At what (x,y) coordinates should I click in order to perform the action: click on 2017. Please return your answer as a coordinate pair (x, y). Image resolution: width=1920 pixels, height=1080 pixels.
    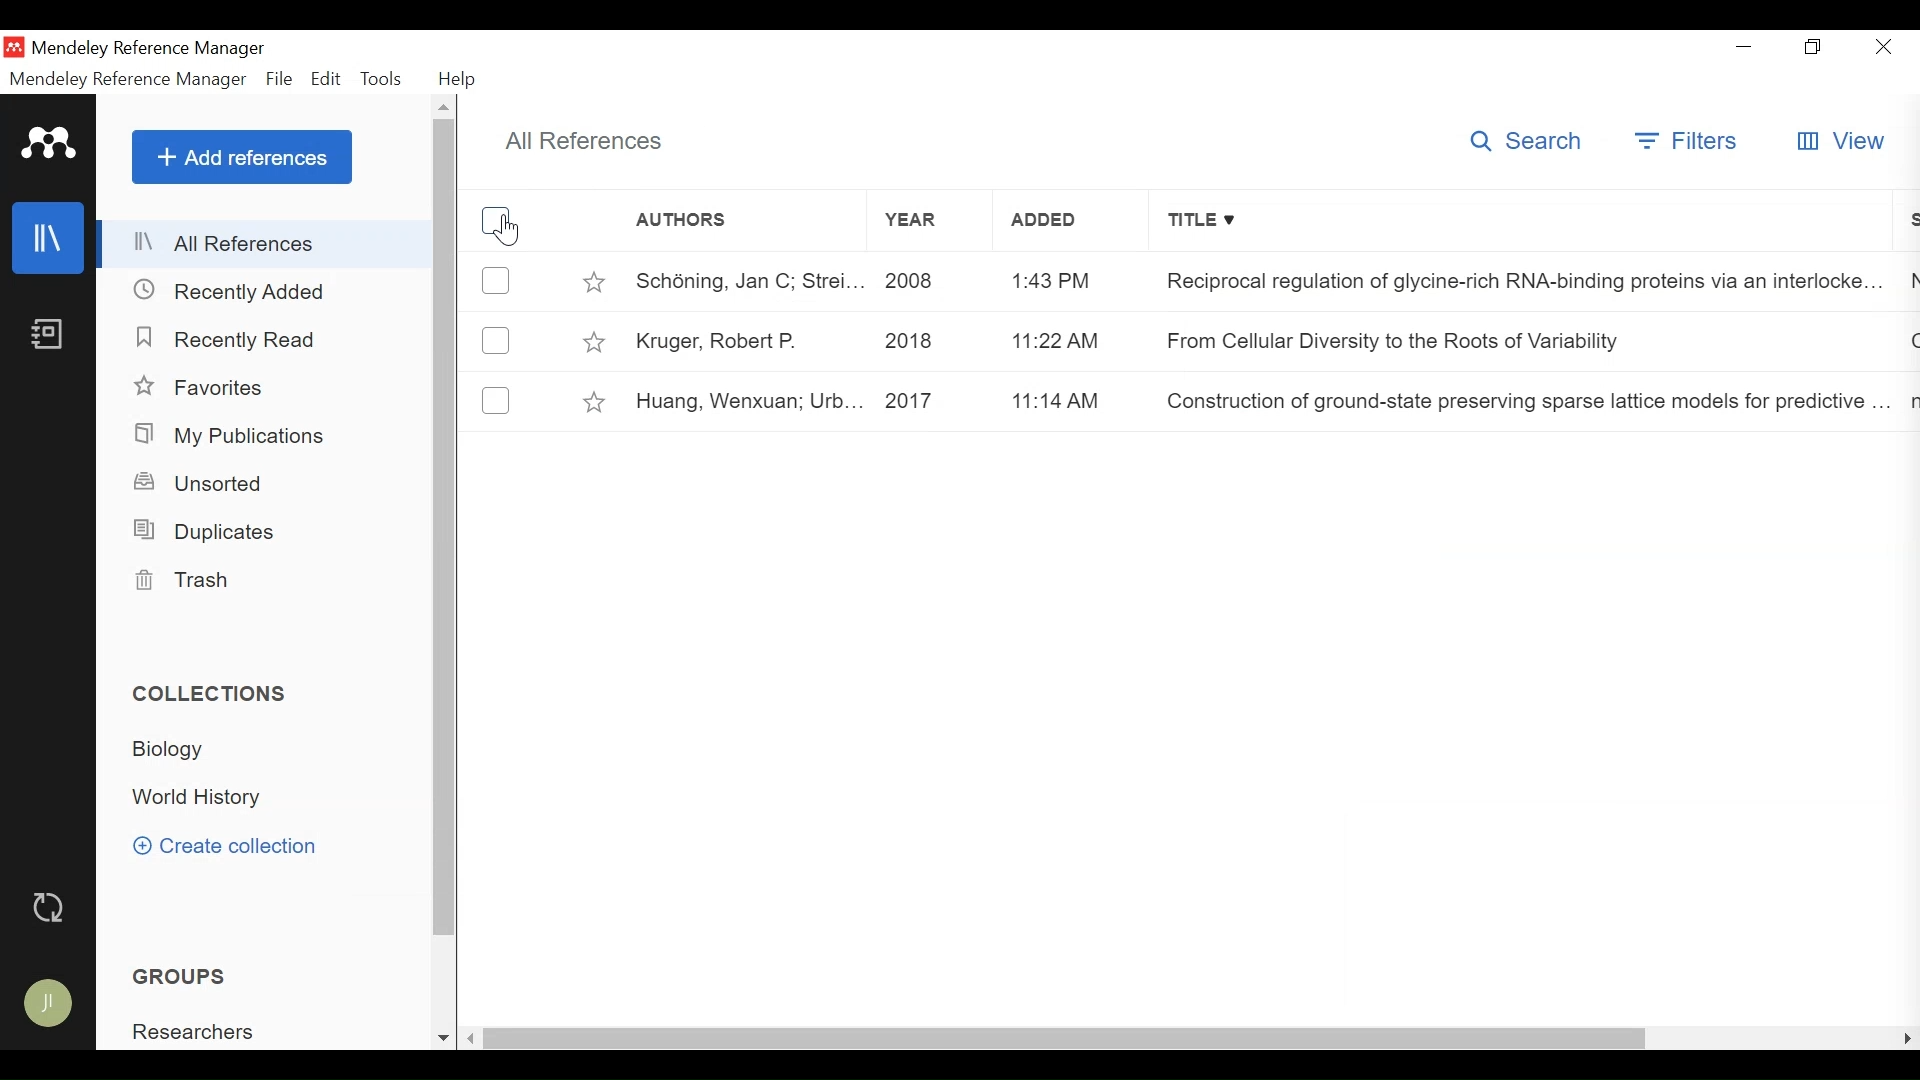
    Looking at the image, I should click on (928, 400).